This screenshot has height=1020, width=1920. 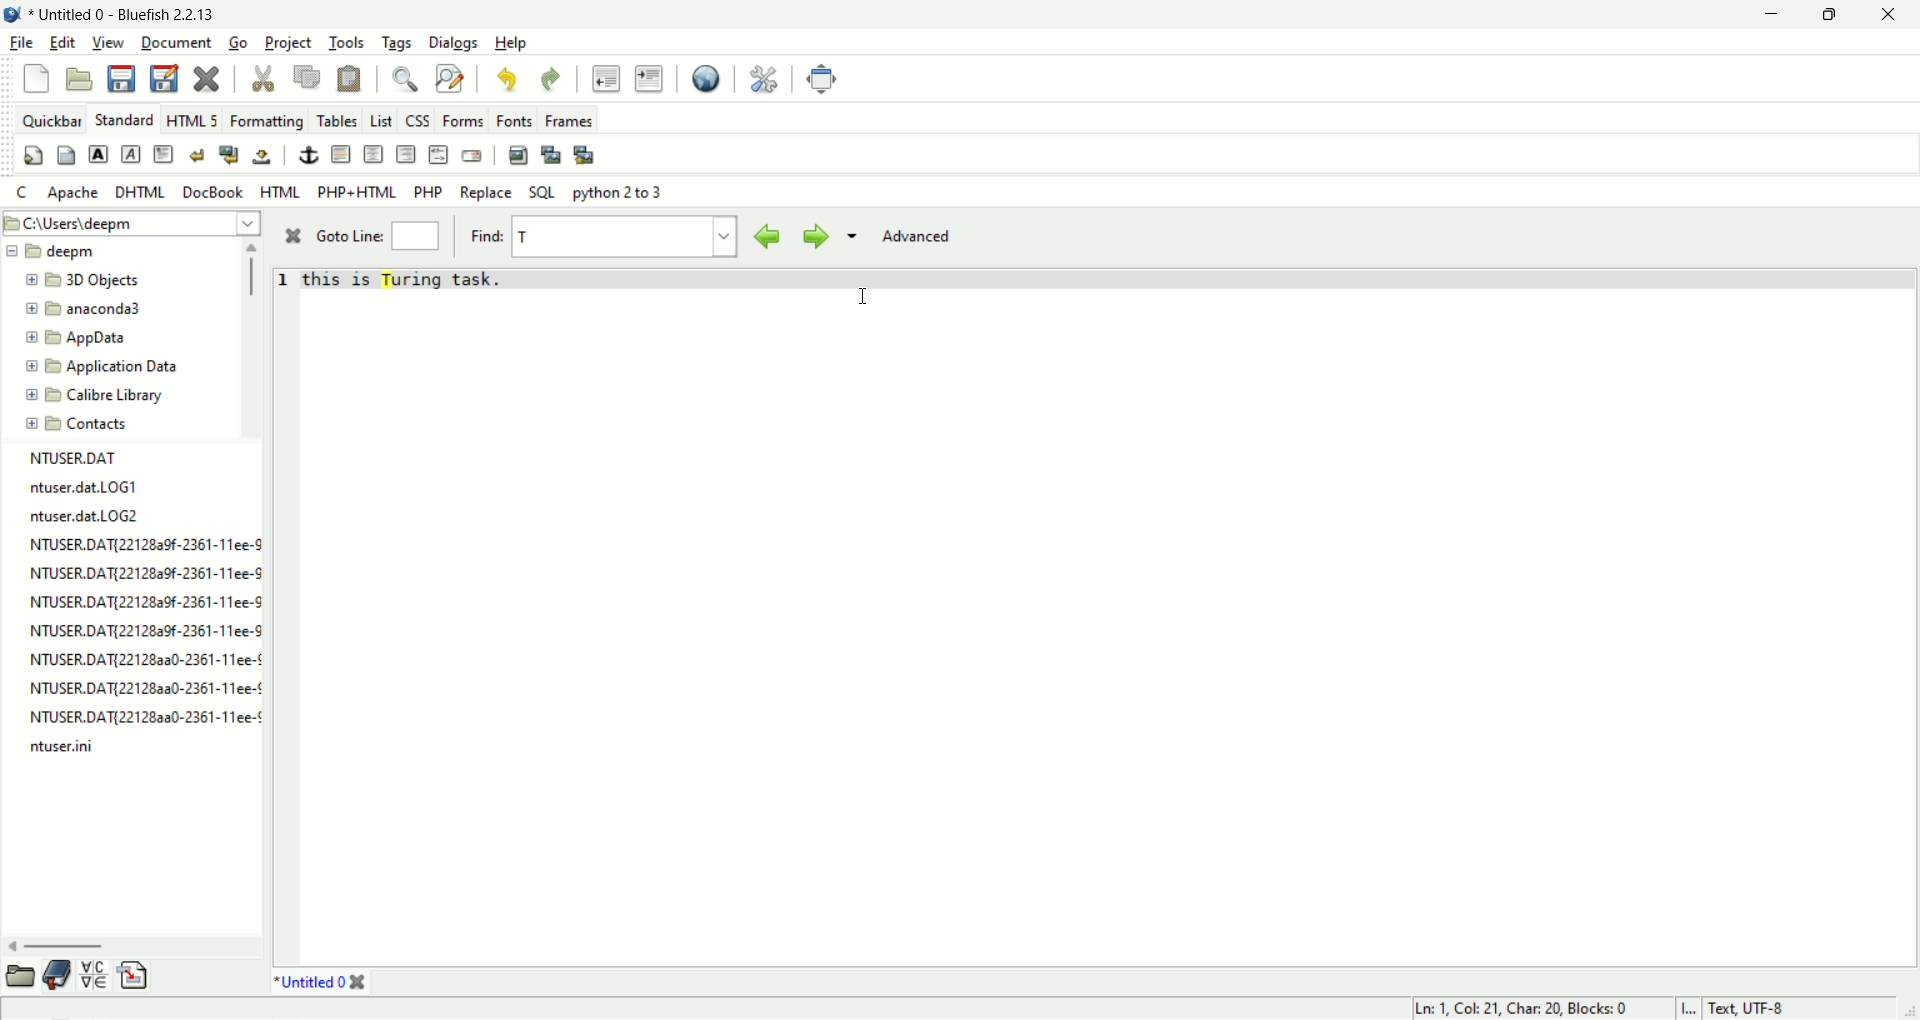 I want to click on strong, so click(x=99, y=154).